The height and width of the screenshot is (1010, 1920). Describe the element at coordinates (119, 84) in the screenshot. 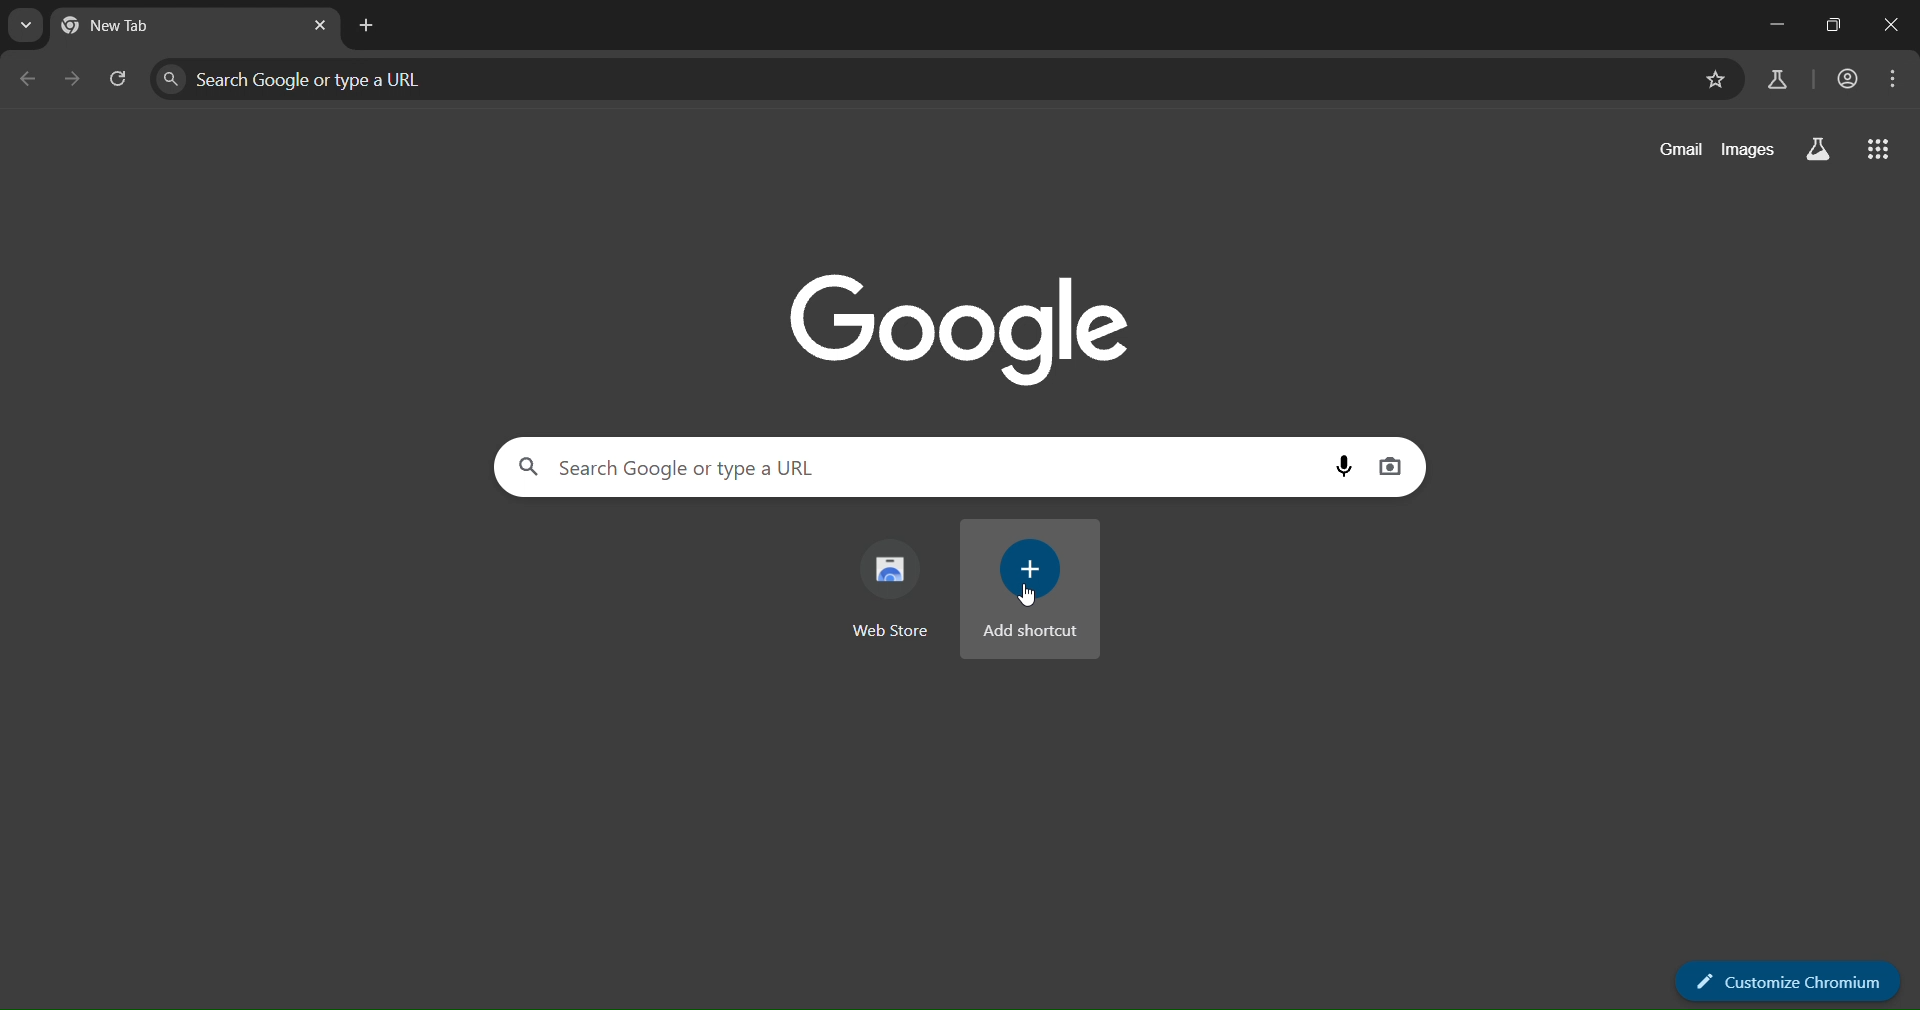

I see `reload page` at that location.